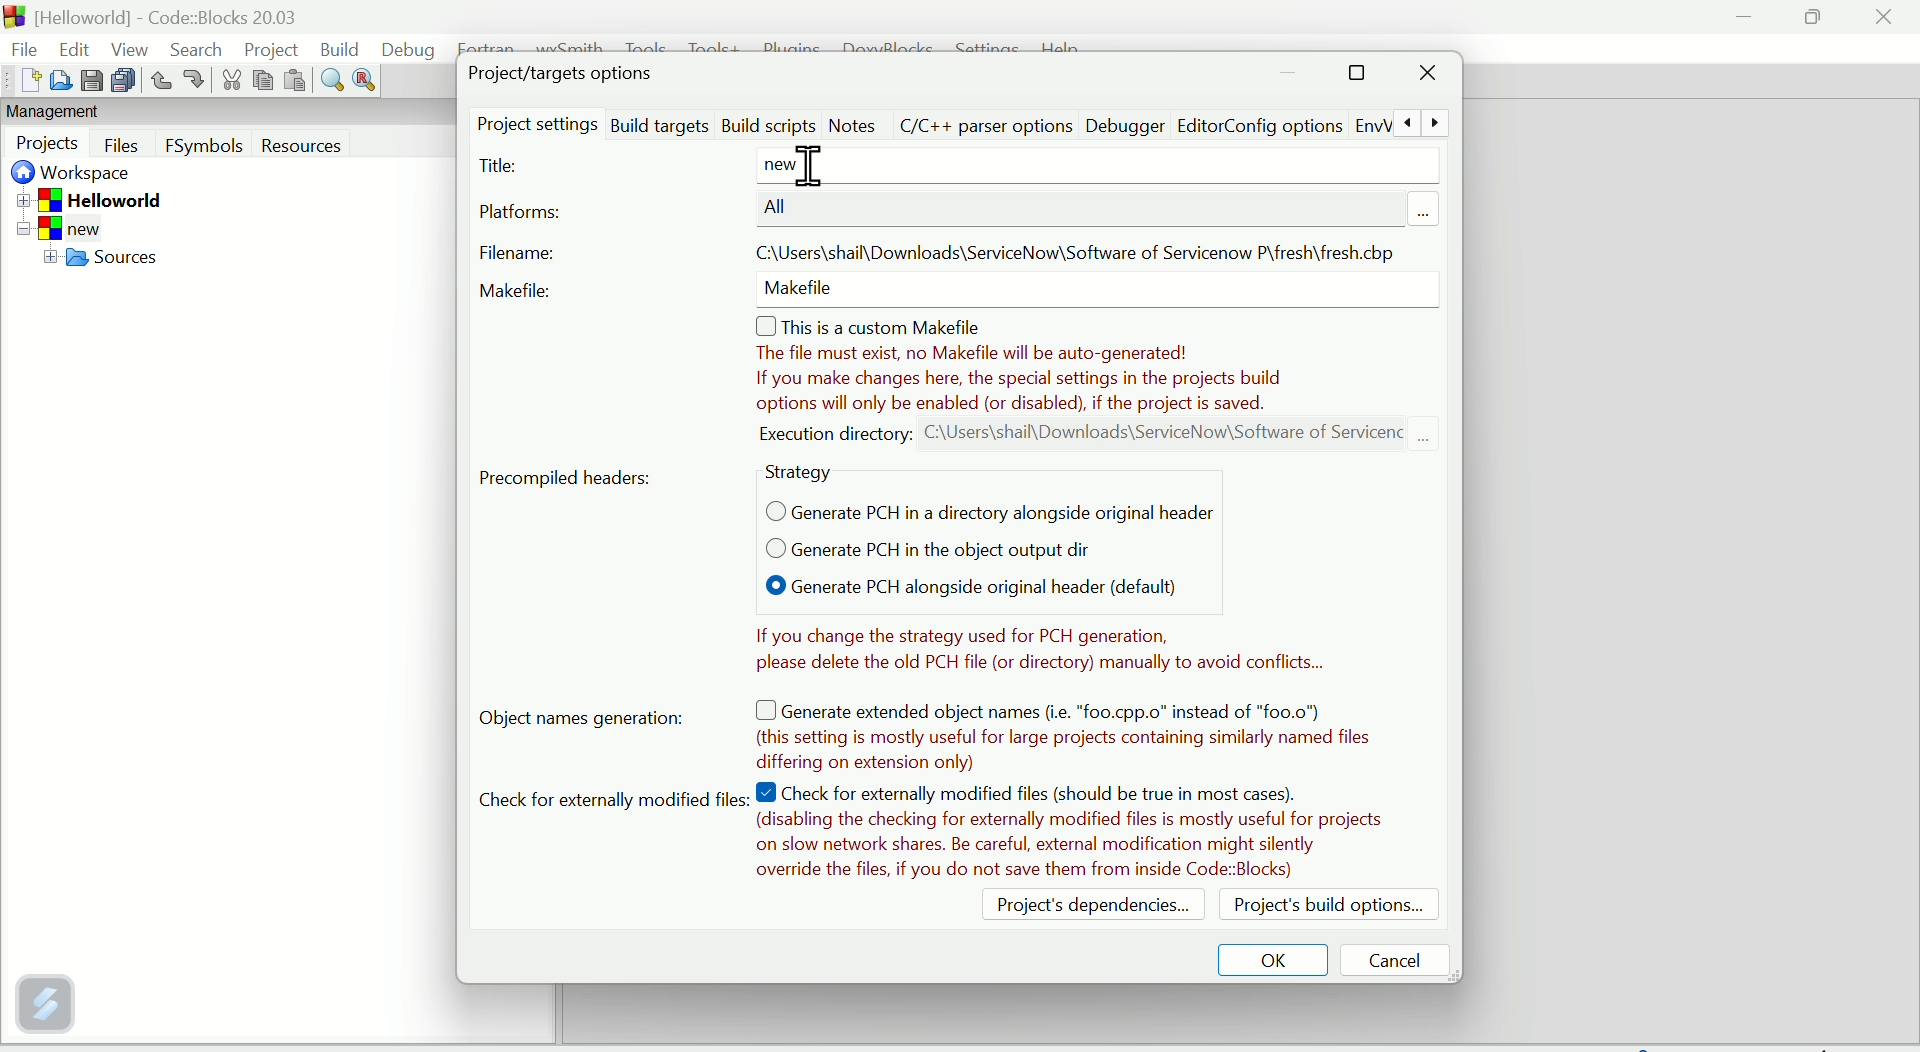  What do you see at coordinates (513, 253) in the screenshot?
I see `File name` at bounding box center [513, 253].